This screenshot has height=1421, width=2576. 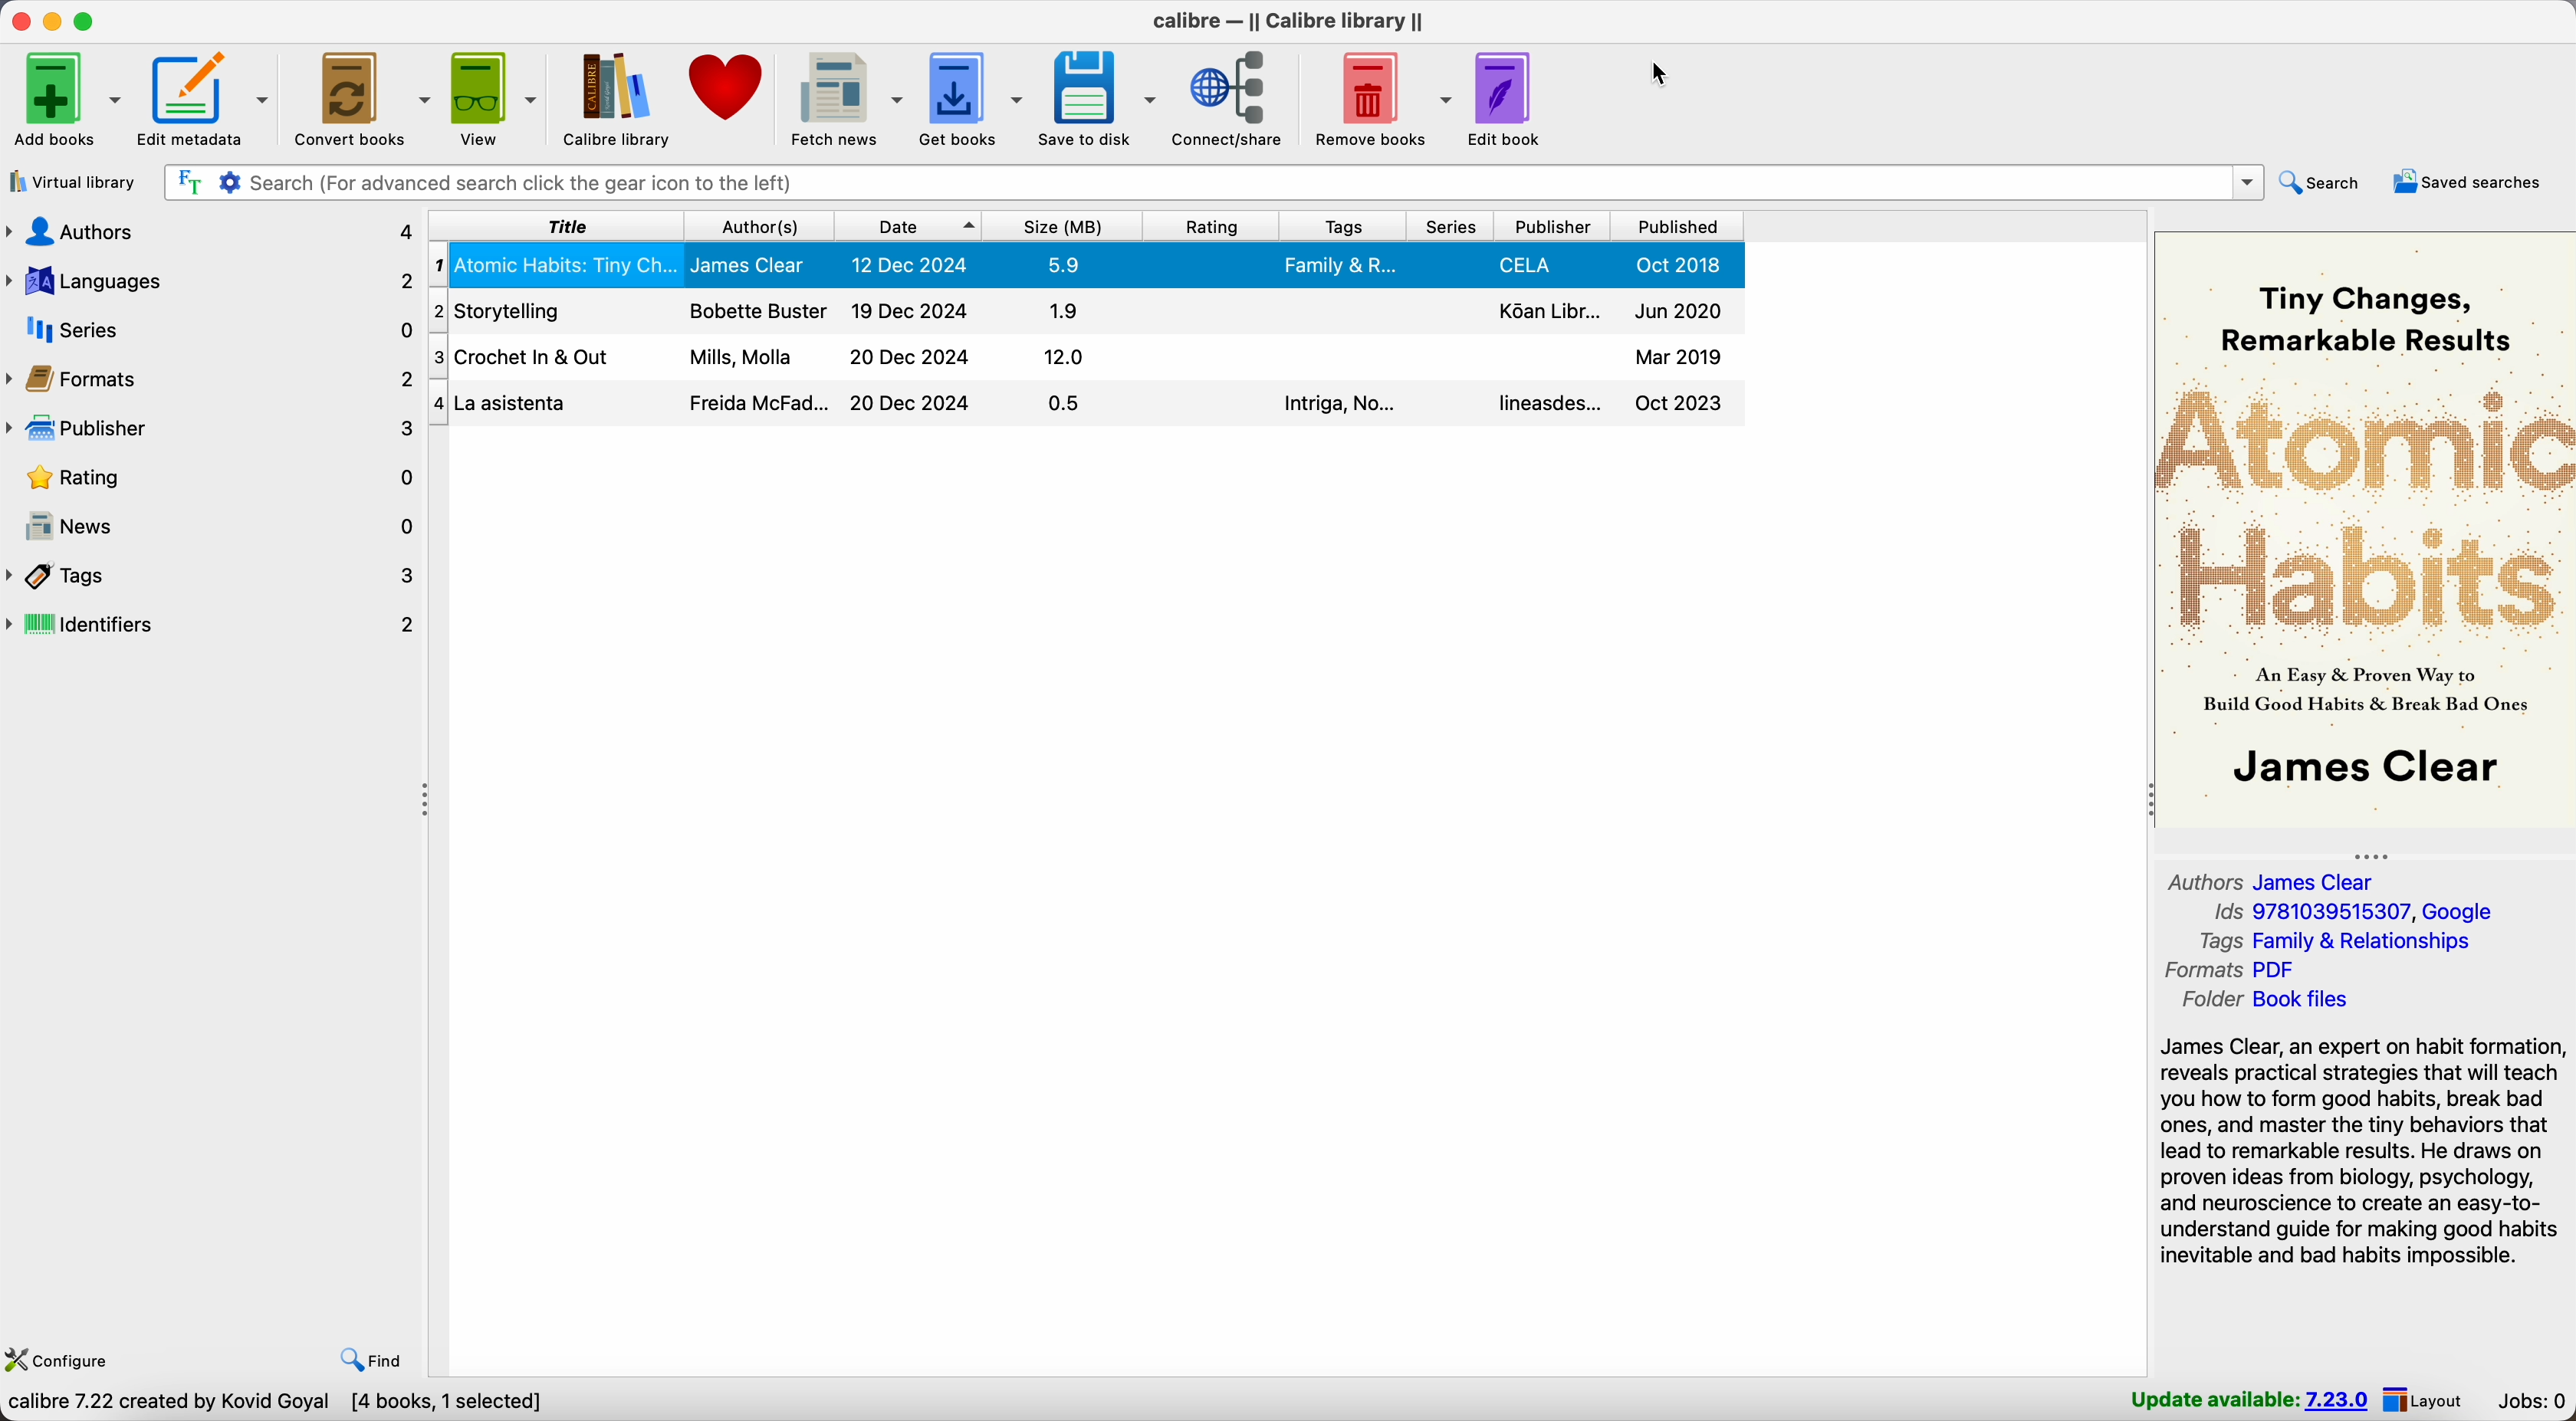 What do you see at coordinates (1346, 224) in the screenshot?
I see `tags` at bounding box center [1346, 224].